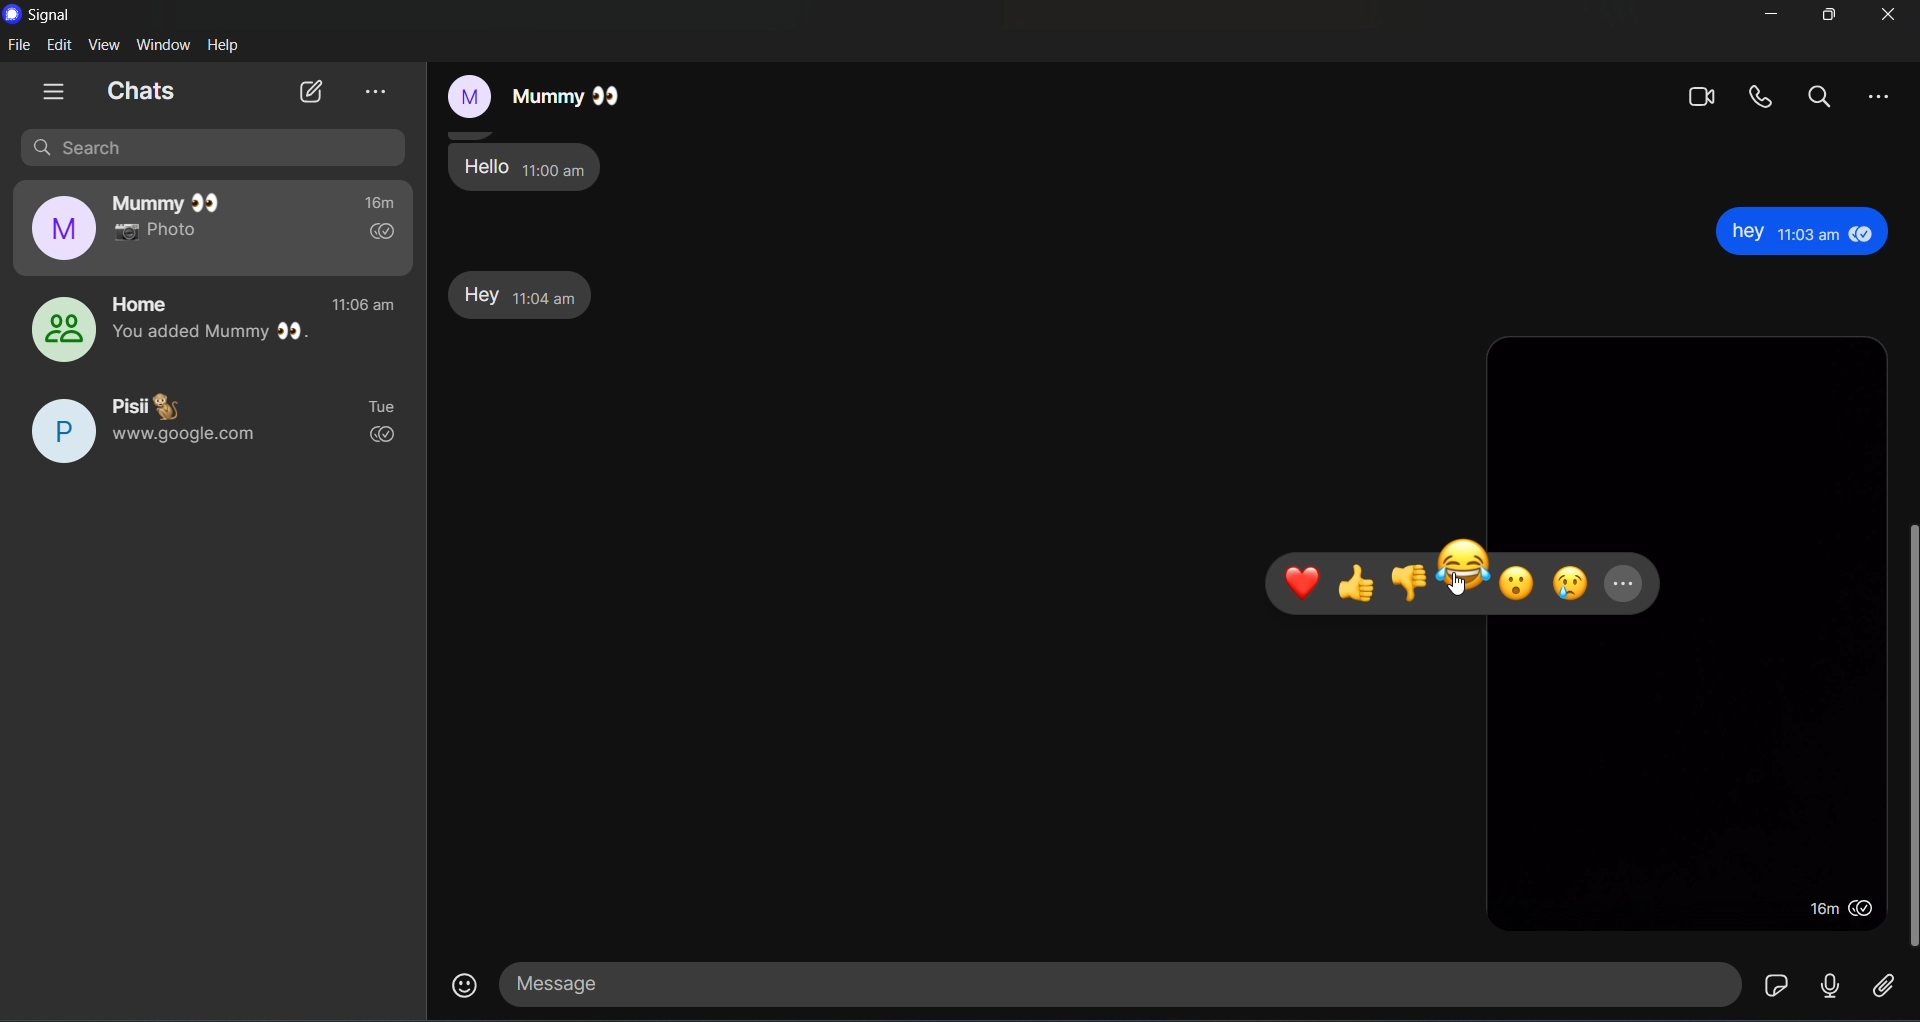 The width and height of the screenshot is (1920, 1022). What do you see at coordinates (1888, 15) in the screenshot?
I see `close` at bounding box center [1888, 15].